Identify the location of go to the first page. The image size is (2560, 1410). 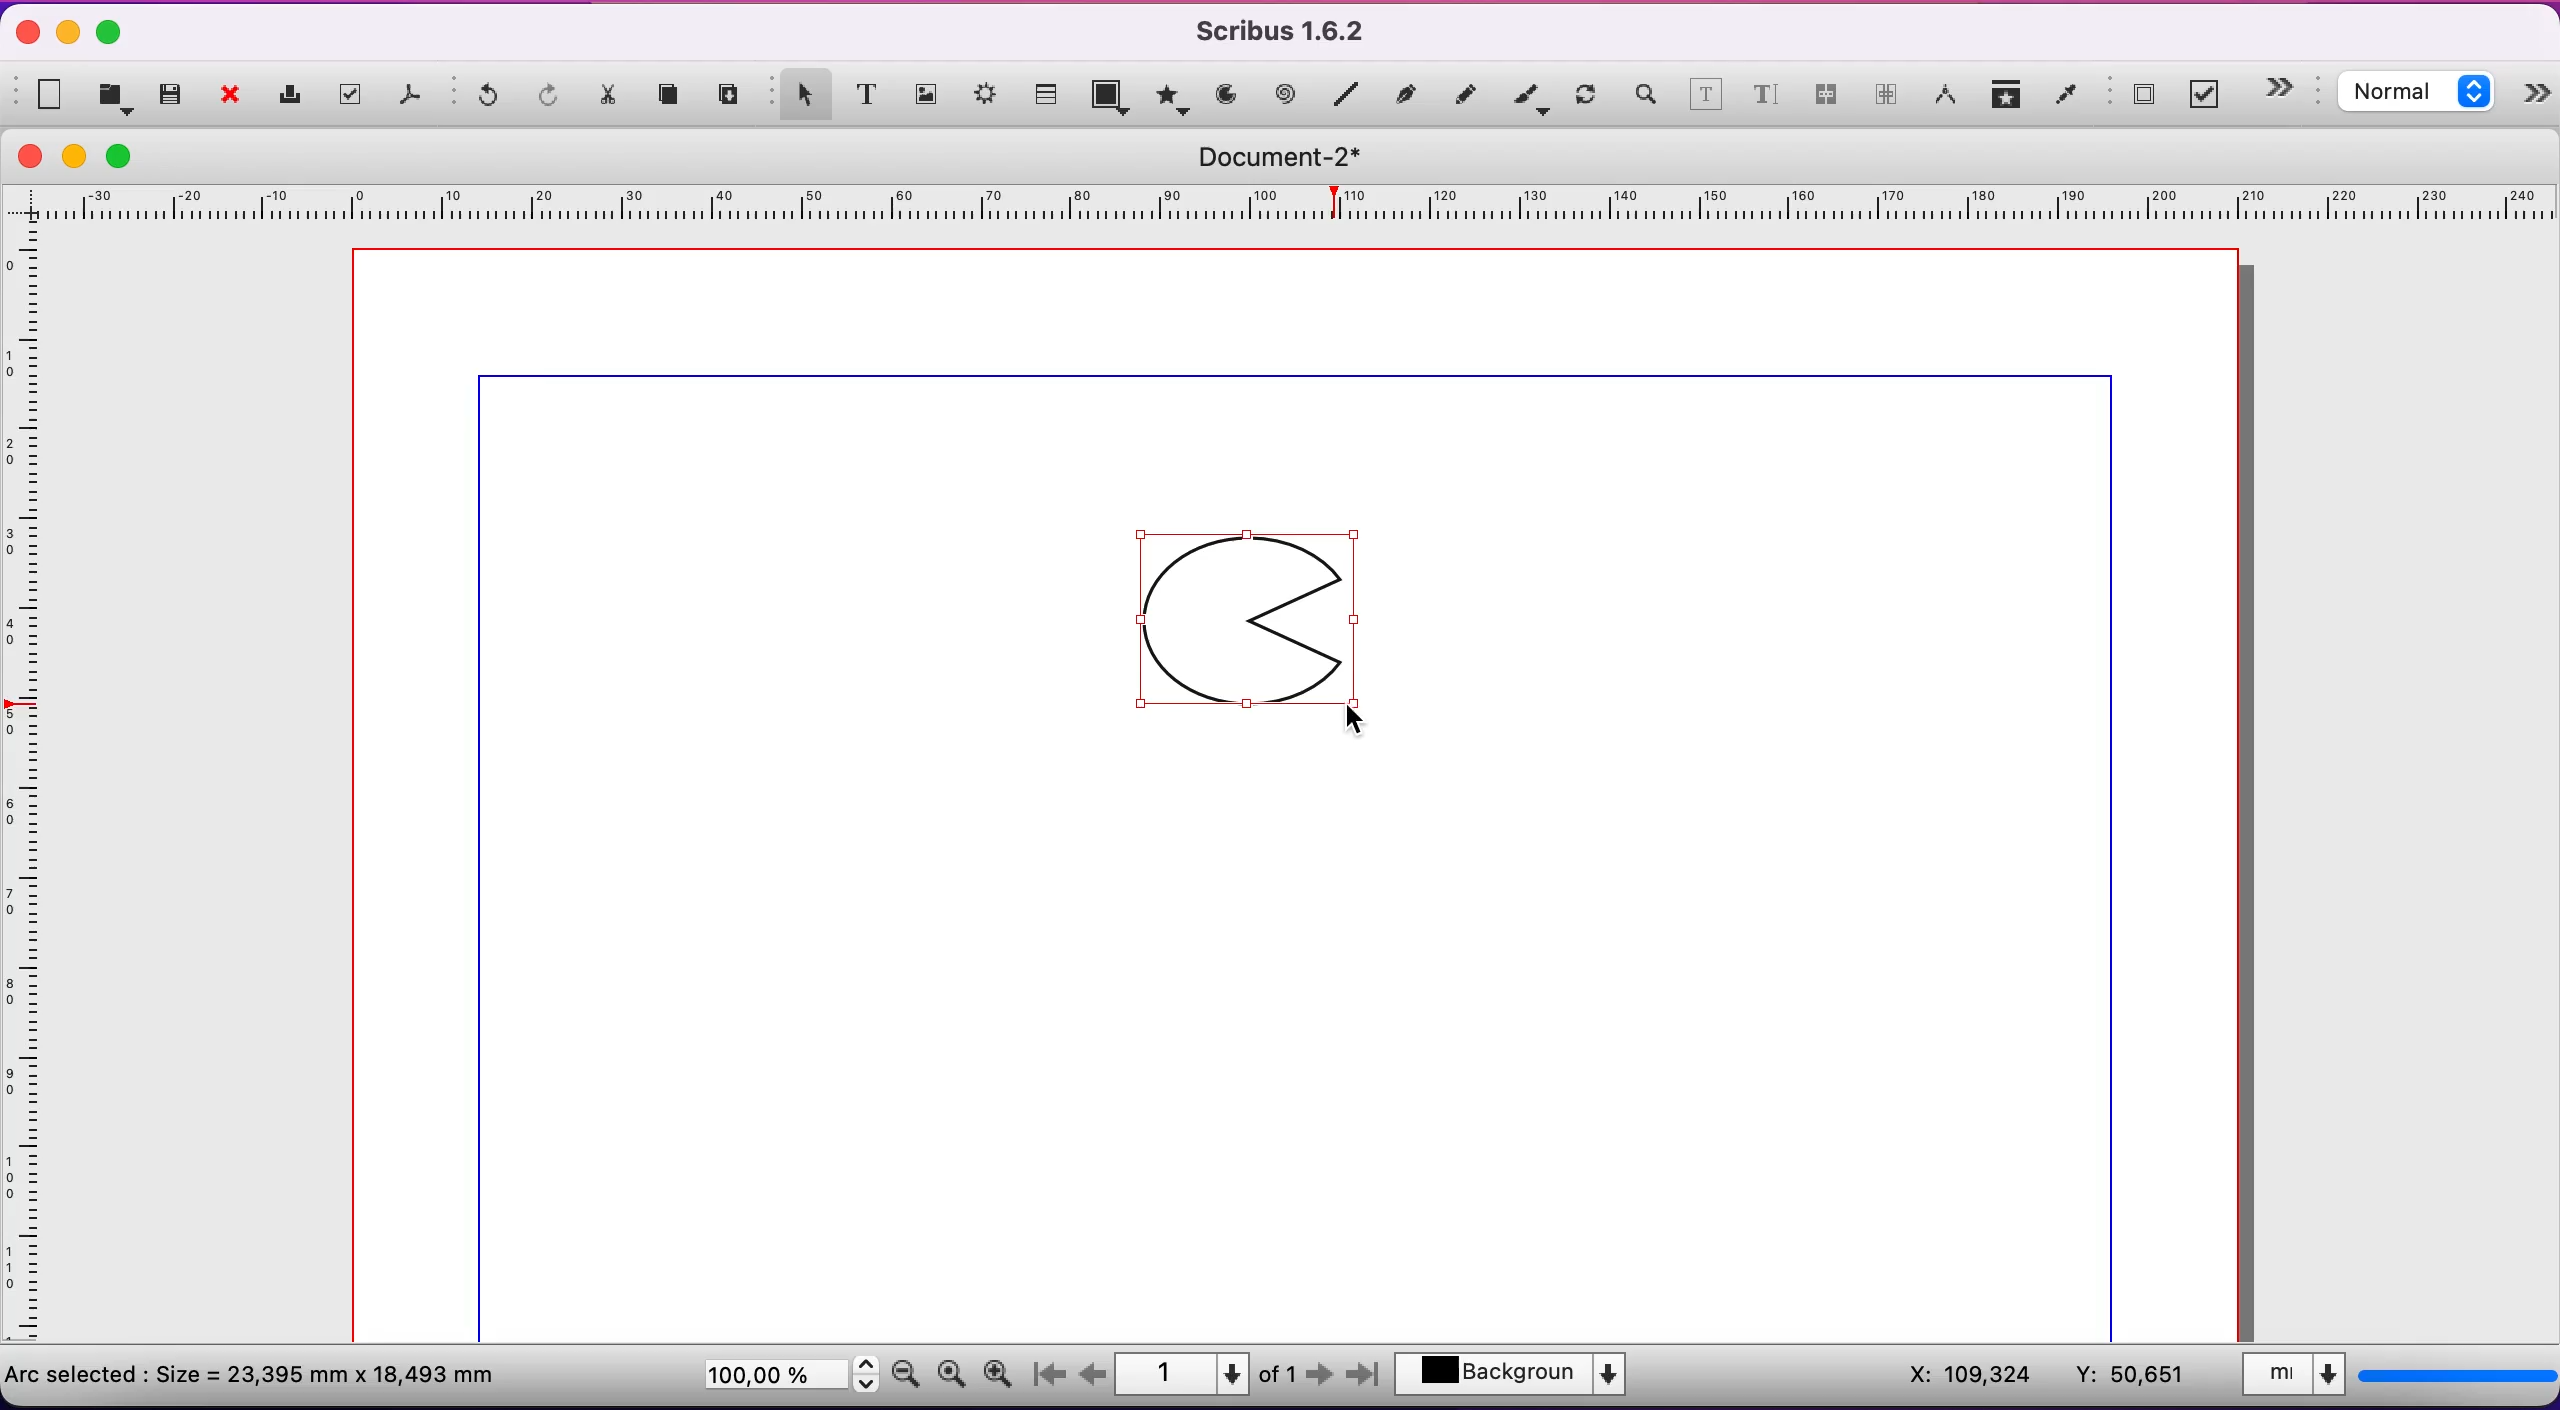
(1056, 1375).